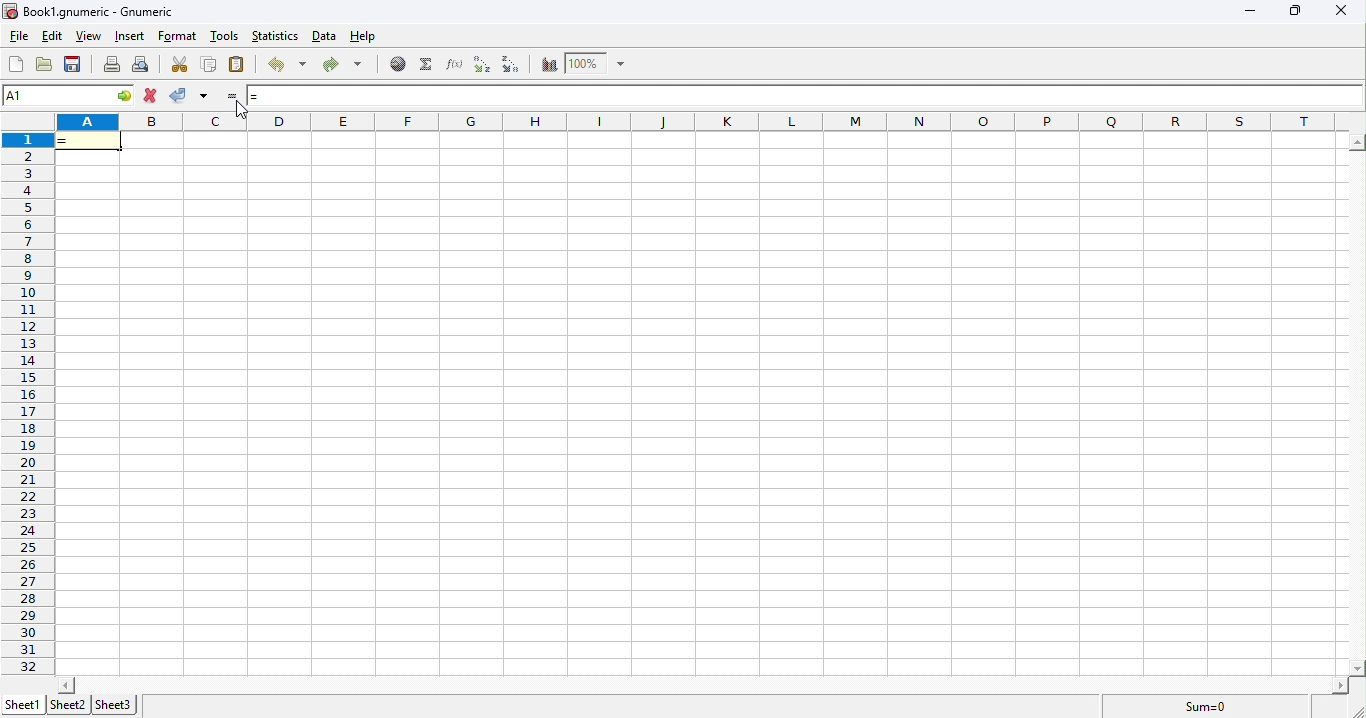  Describe the element at coordinates (52, 34) in the screenshot. I see `edit` at that location.